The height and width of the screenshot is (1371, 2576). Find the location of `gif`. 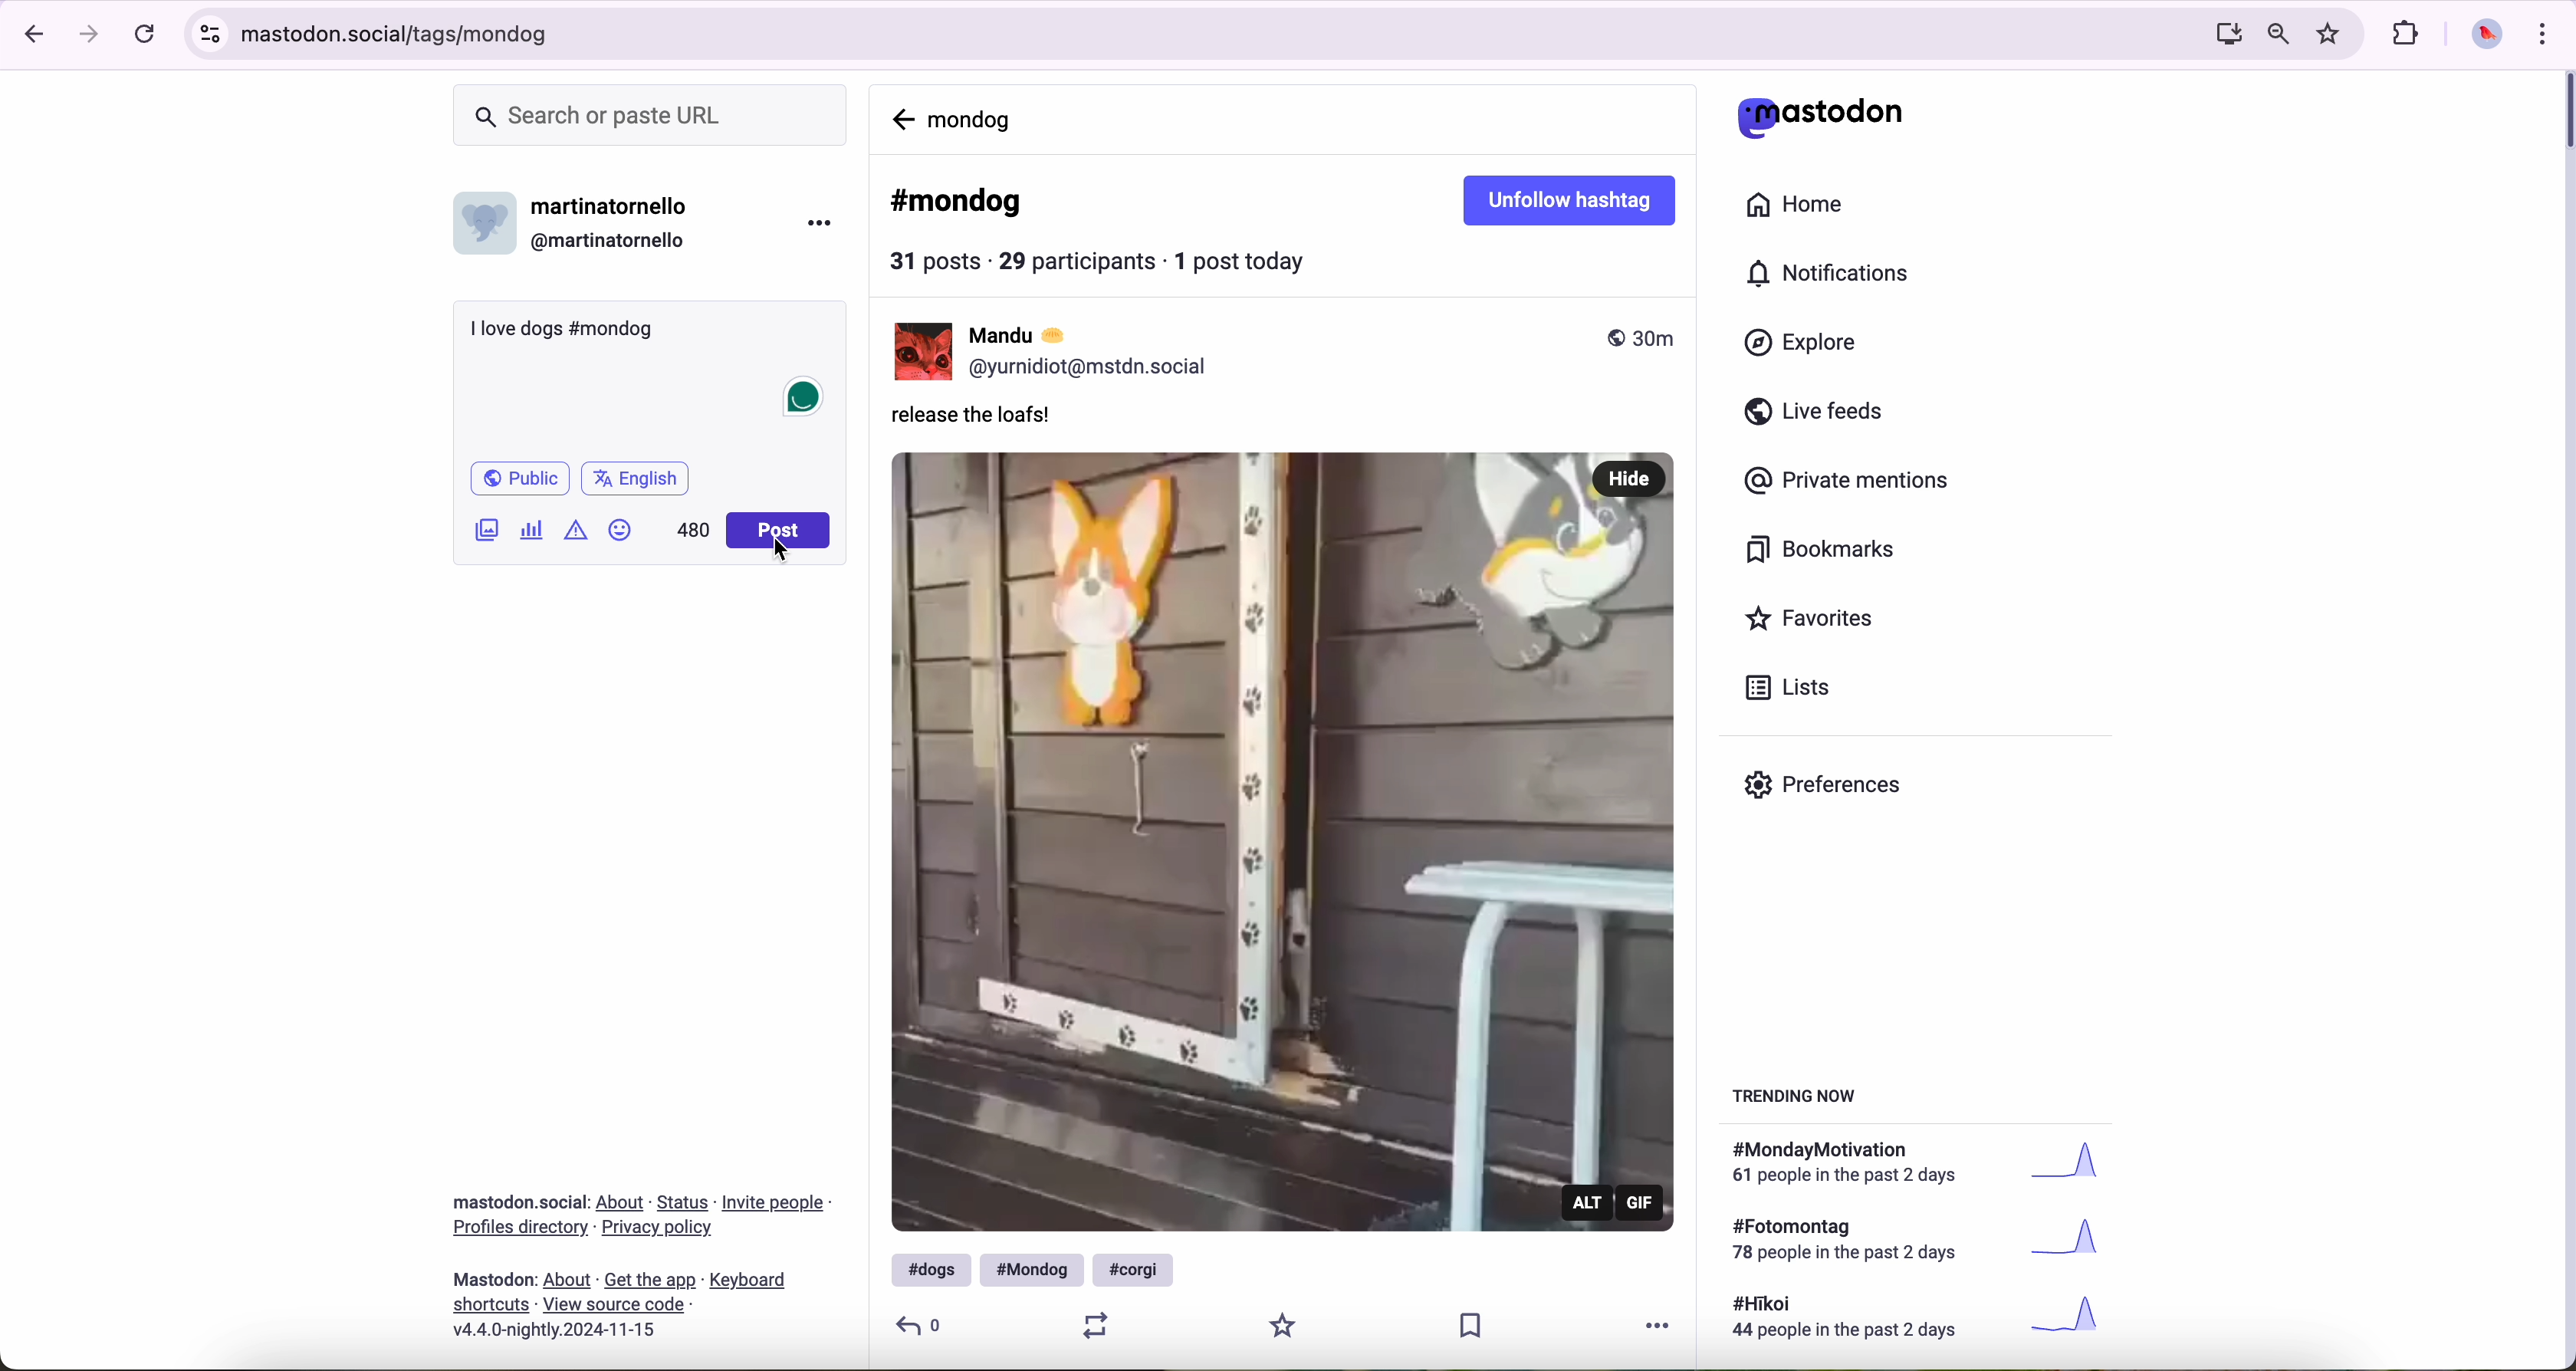

gif is located at coordinates (1283, 838).